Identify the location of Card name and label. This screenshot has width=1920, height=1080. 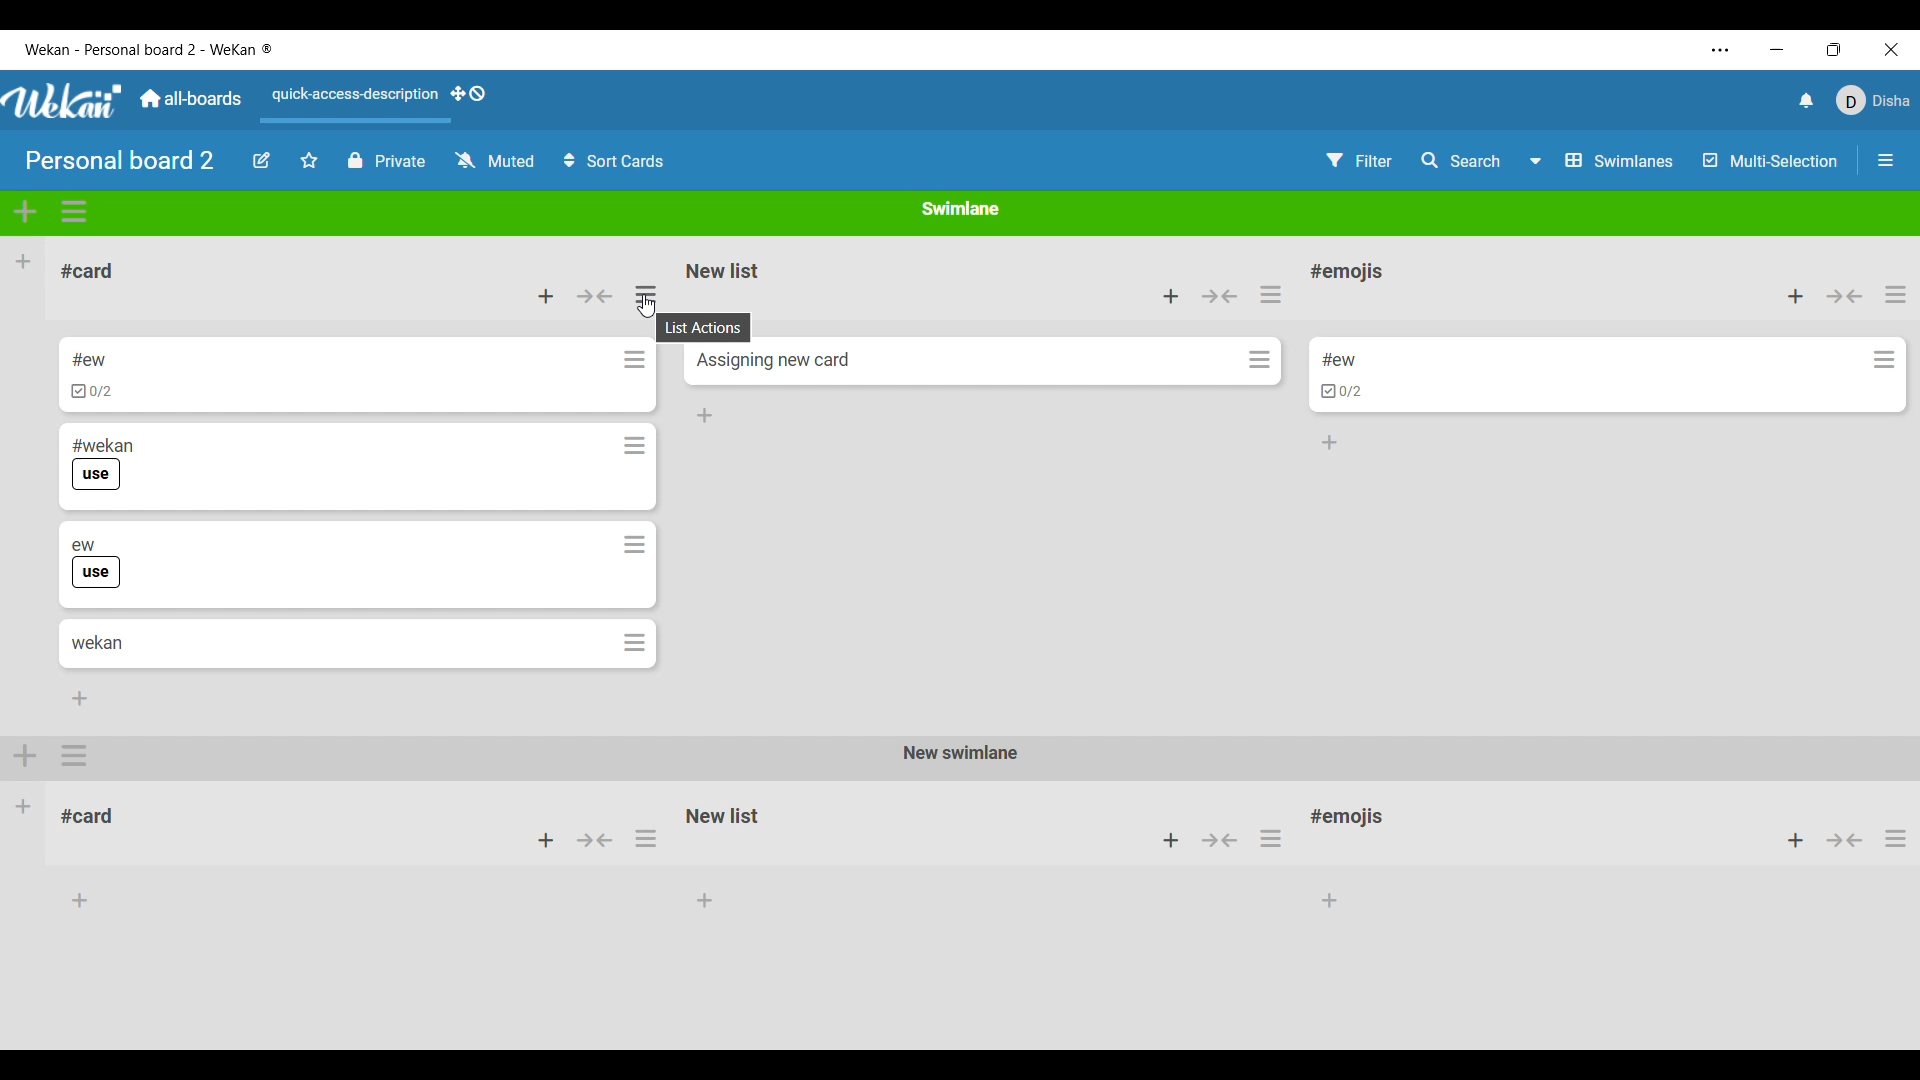
(102, 463).